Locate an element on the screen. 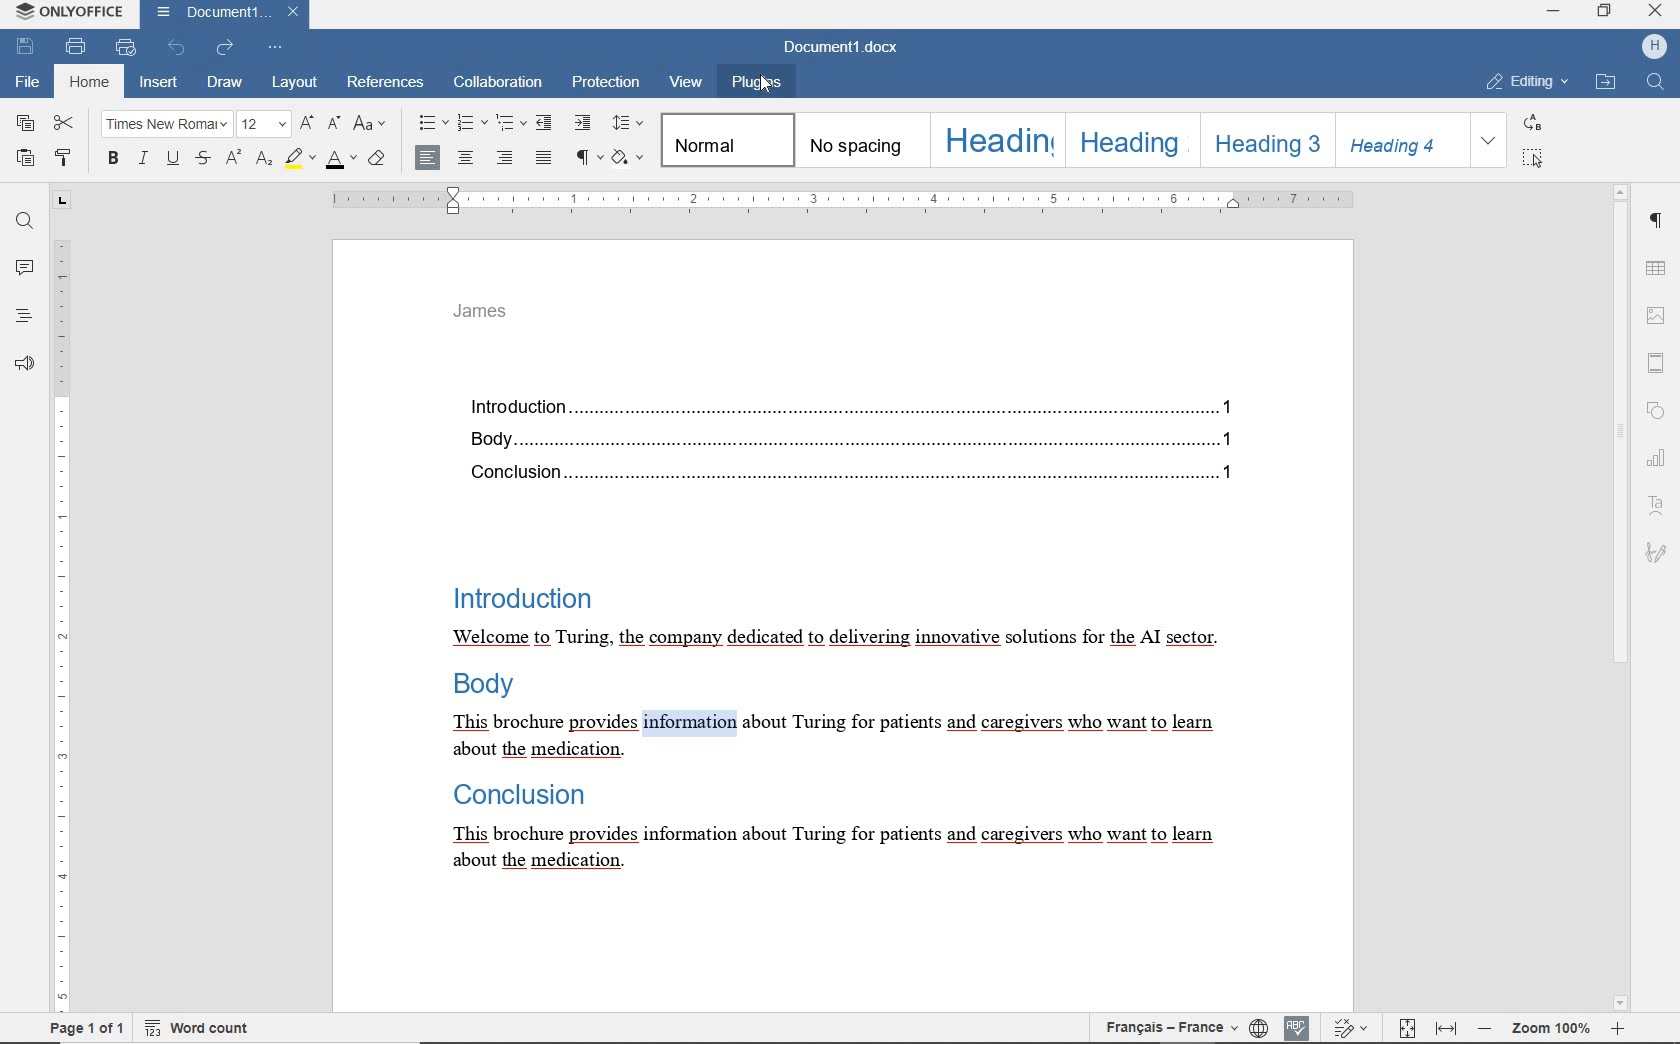 The width and height of the screenshot is (1680, 1044). REDO is located at coordinates (226, 49).